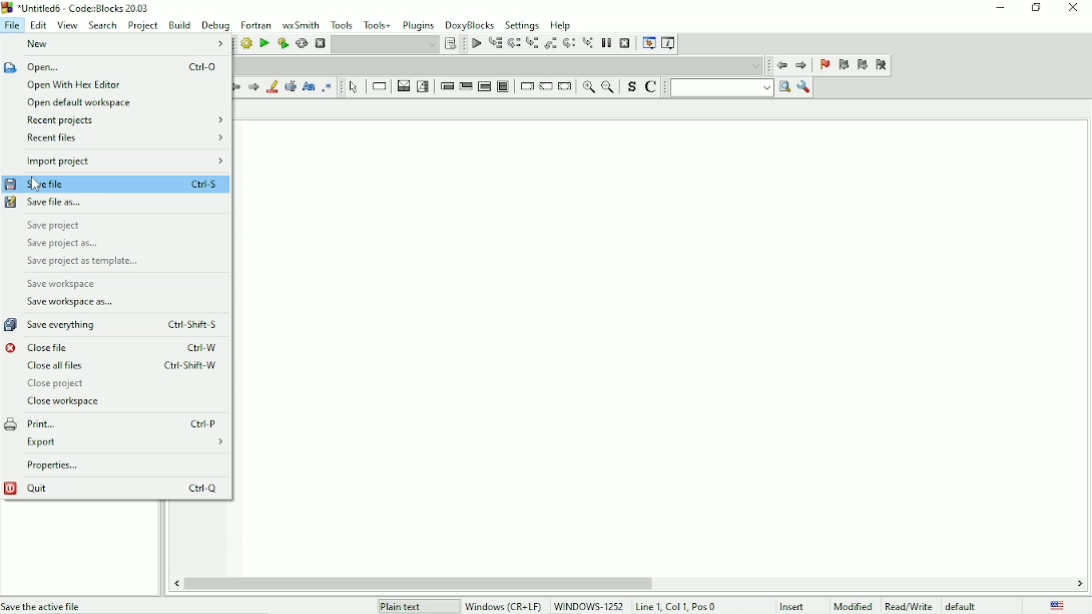  What do you see at coordinates (36, 184) in the screenshot?
I see `cursor` at bounding box center [36, 184].